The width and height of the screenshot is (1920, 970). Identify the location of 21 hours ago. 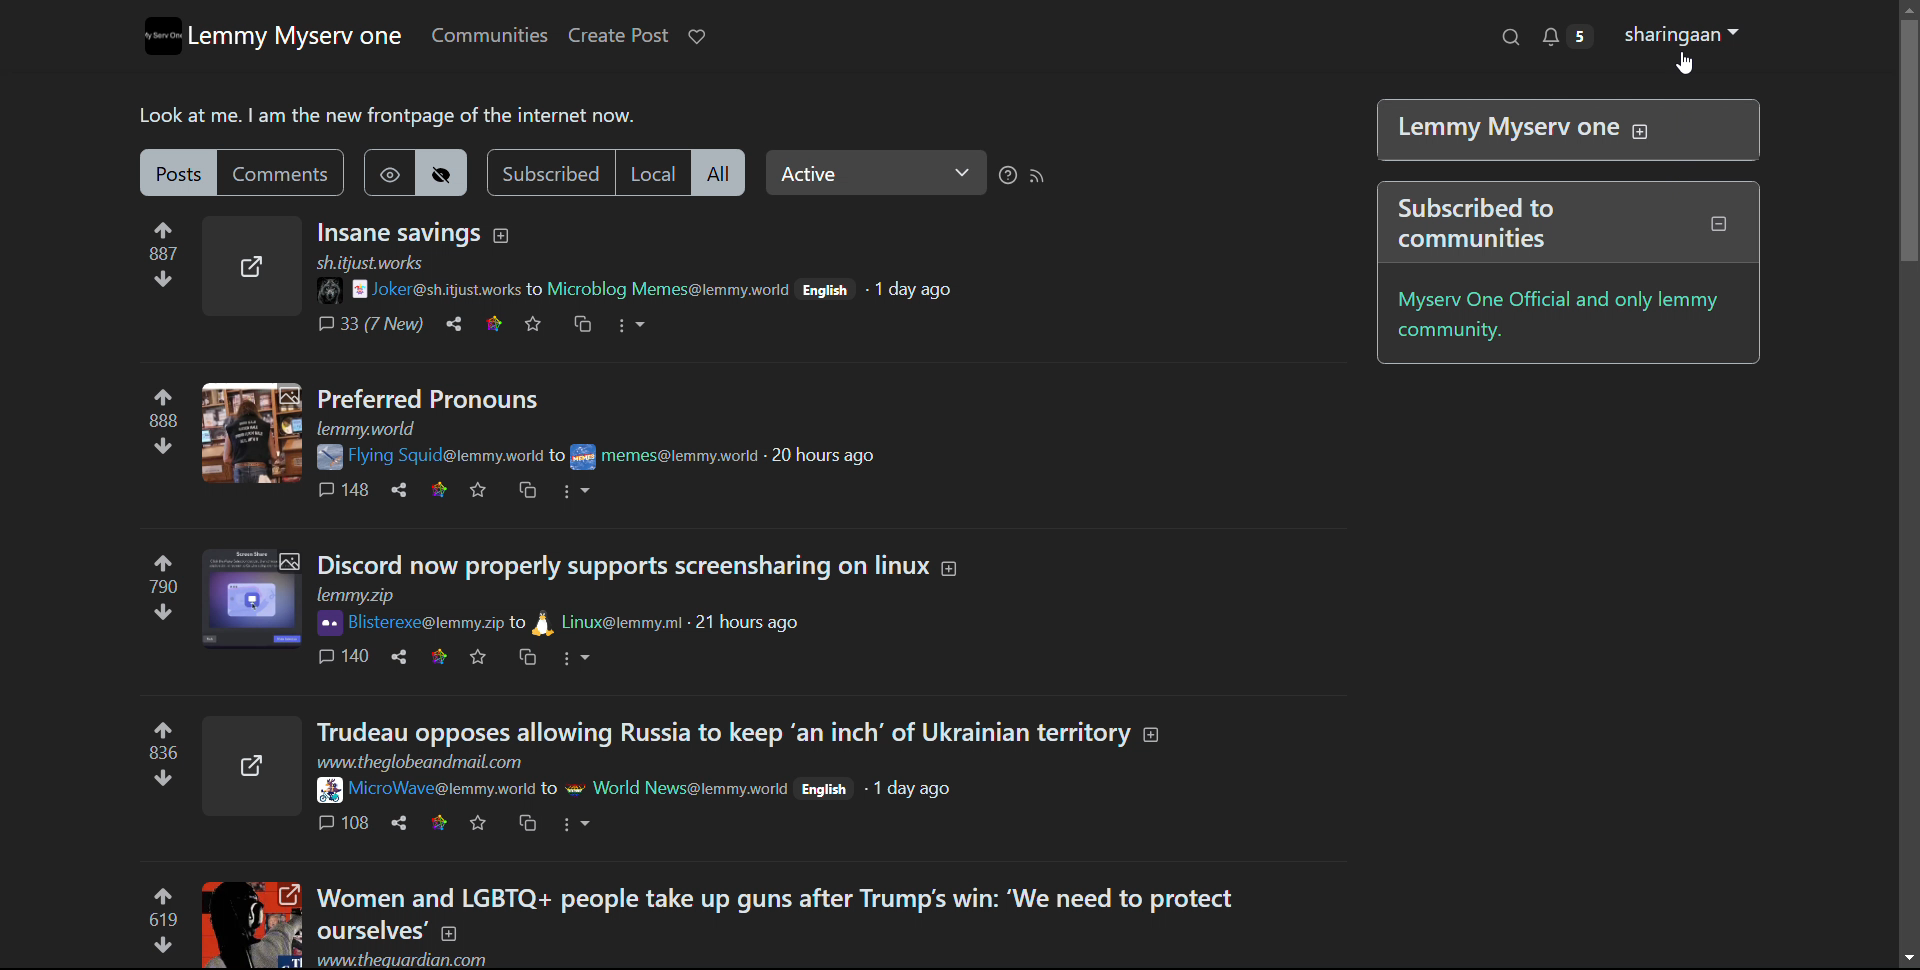
(747, 625).